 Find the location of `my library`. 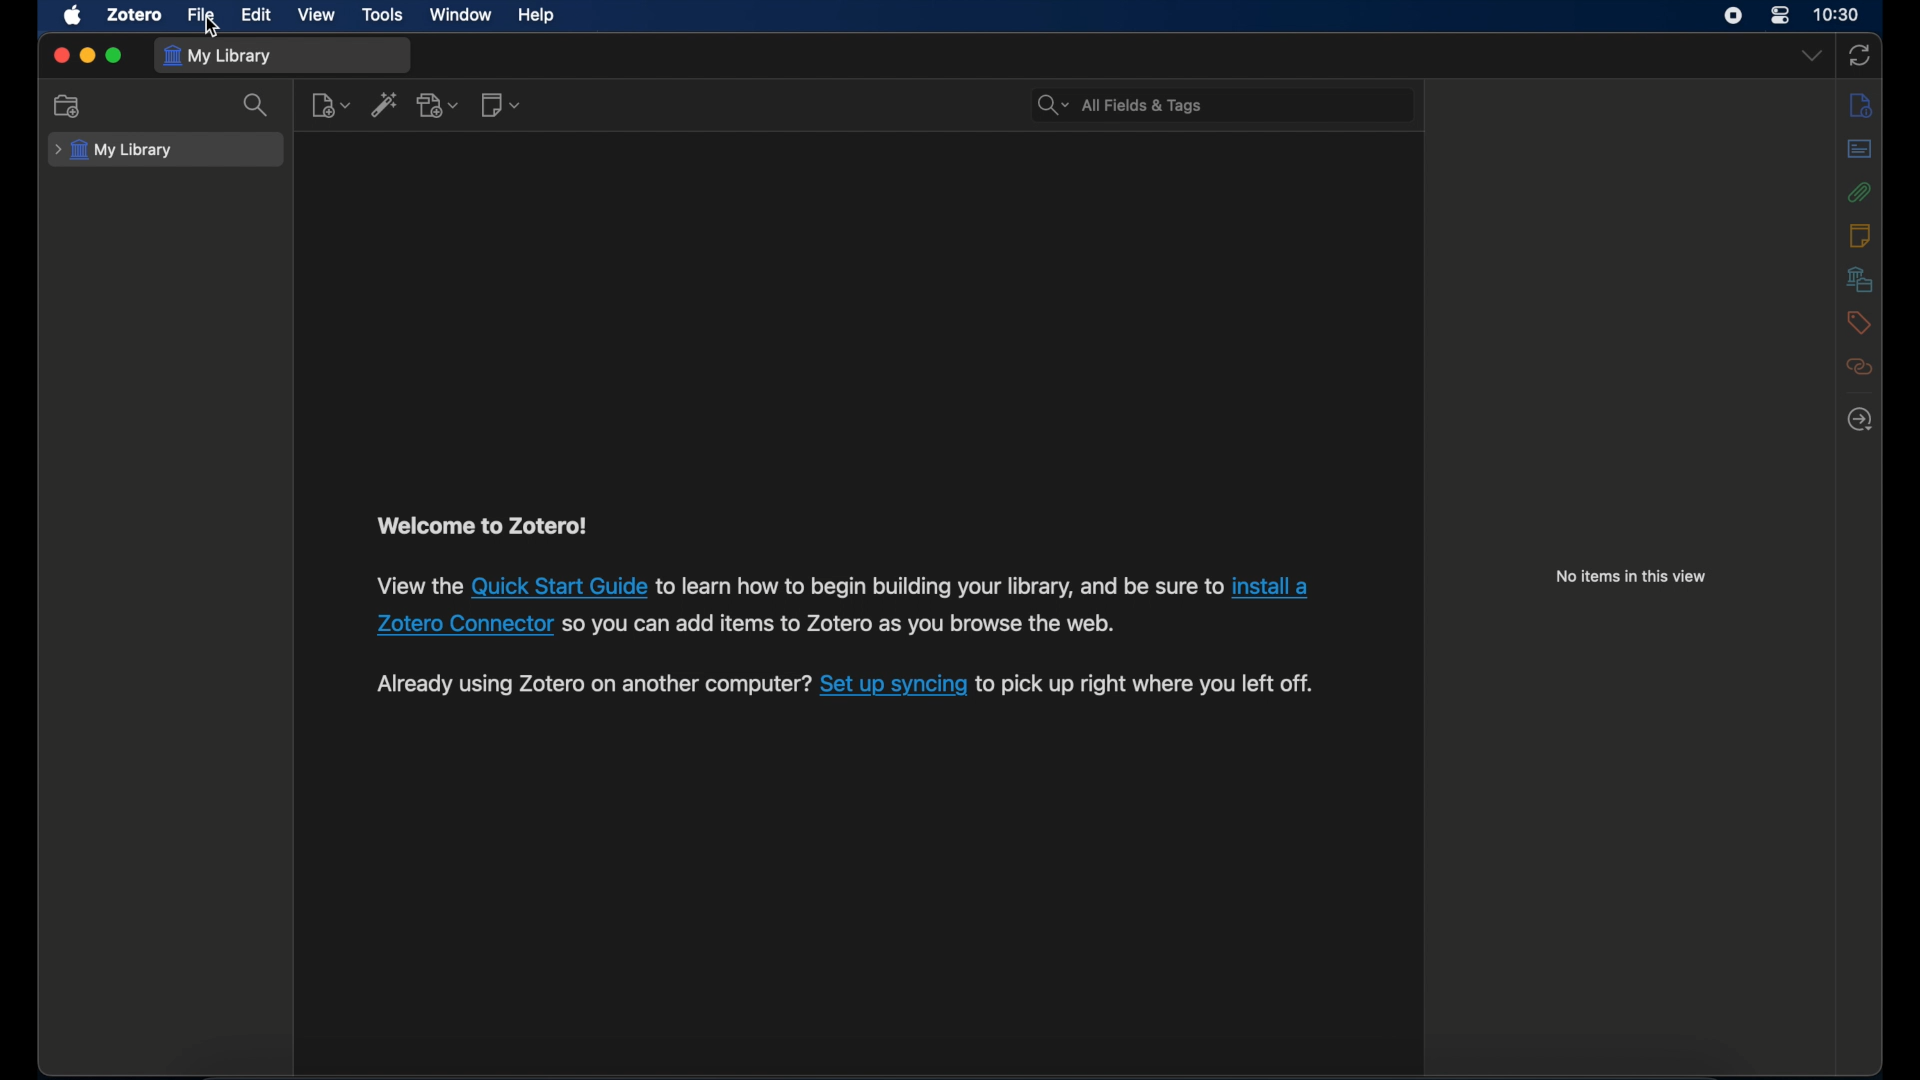

my library is located at coordinates (114, 151).